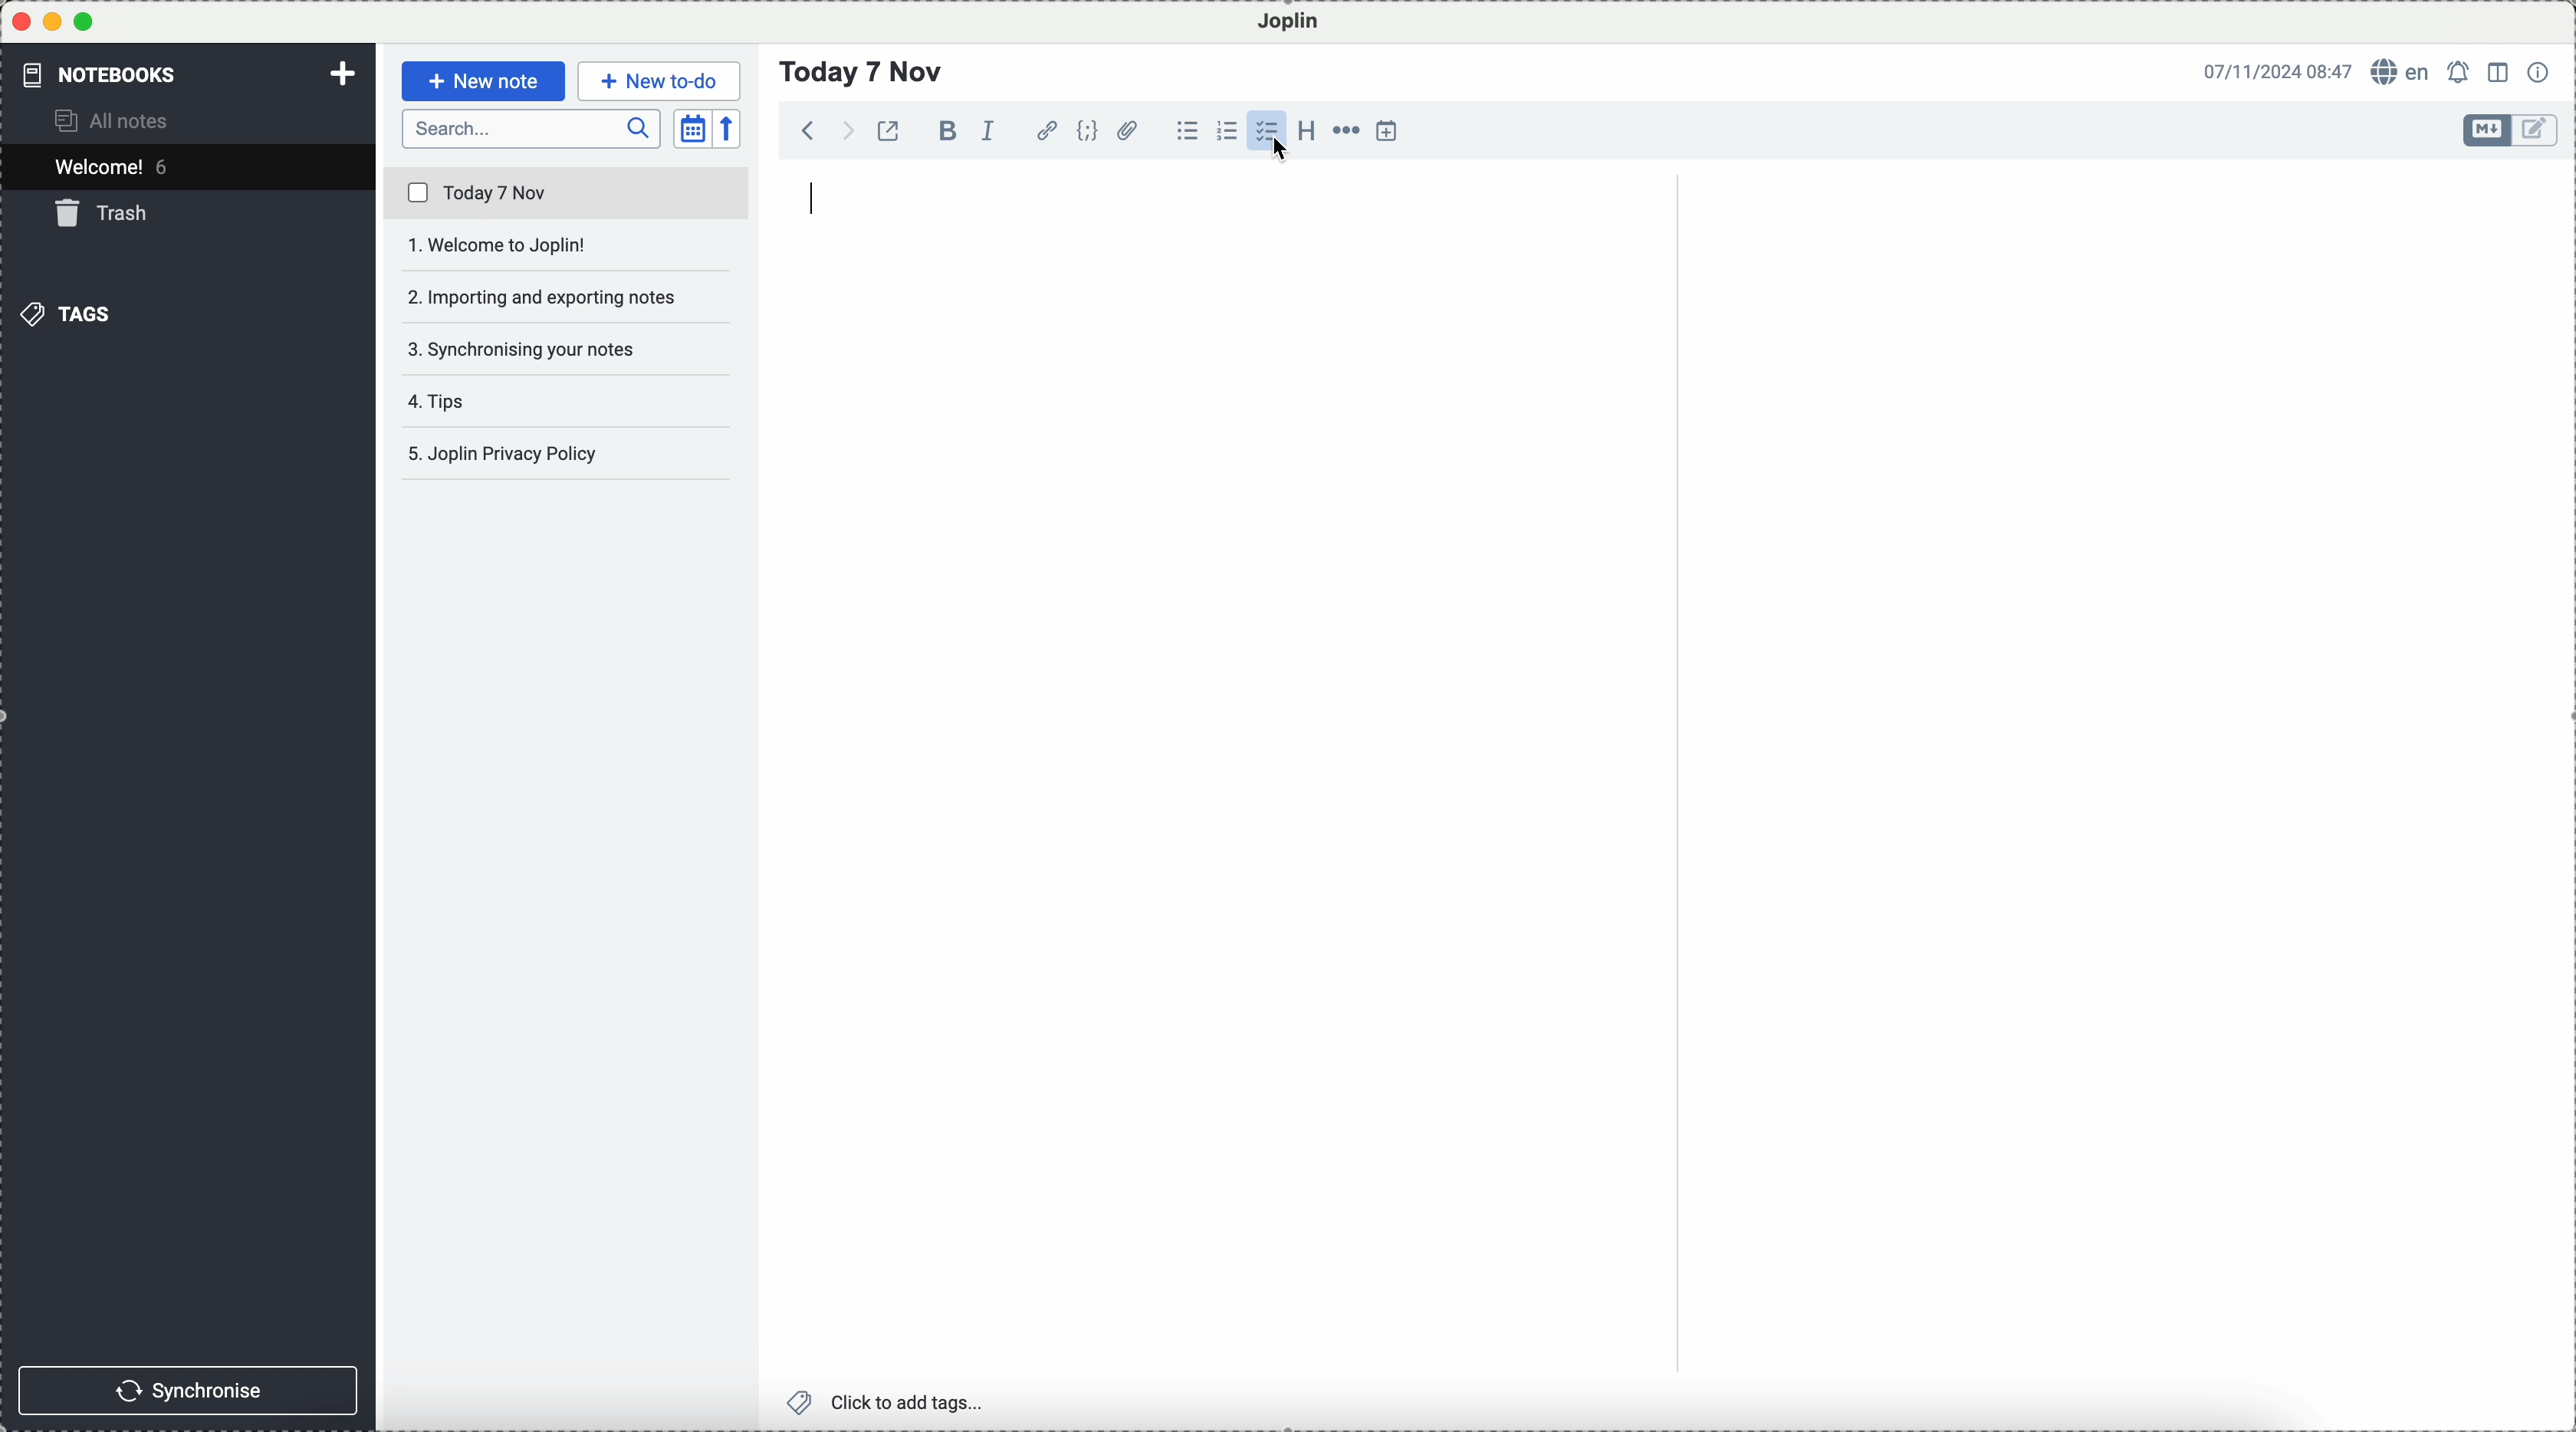 This screenshot has width=2576, height=1432. Describe the element at coordinates (187, 1391) in the screenshot. I see `synchronise button` at that location.